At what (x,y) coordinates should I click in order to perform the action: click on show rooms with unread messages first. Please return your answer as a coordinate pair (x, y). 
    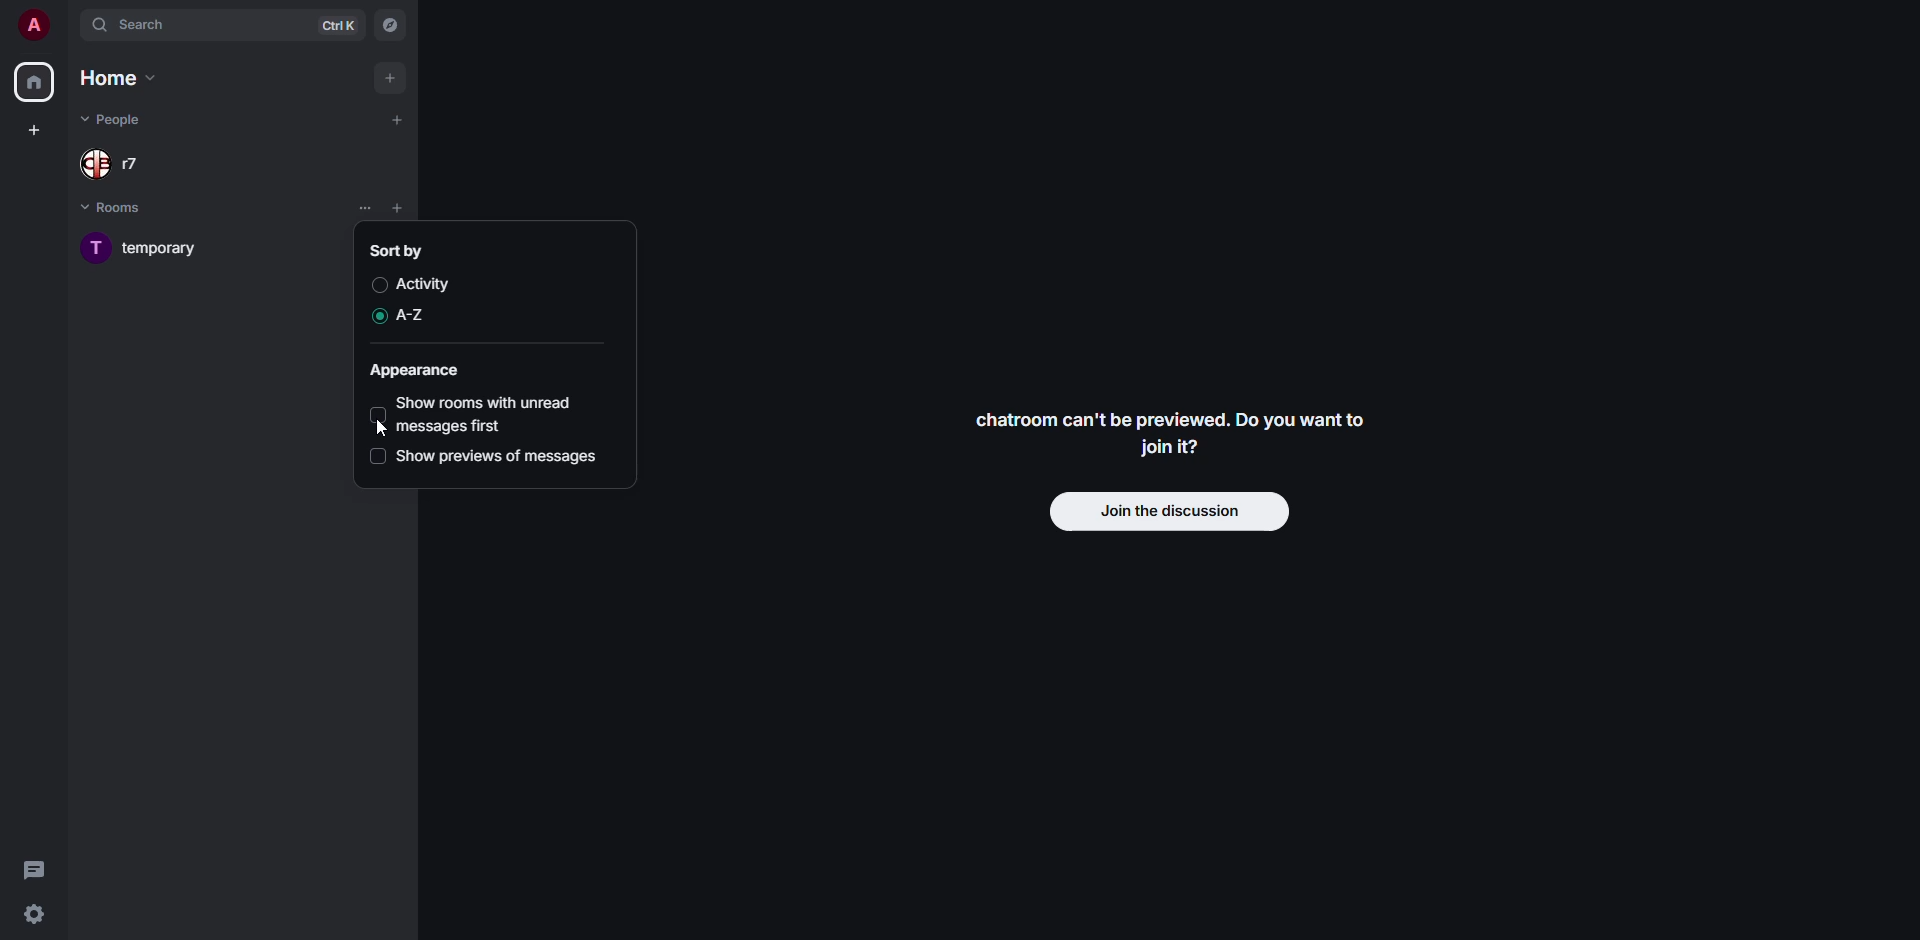
    Looking at the image, I should click on (495, 413).